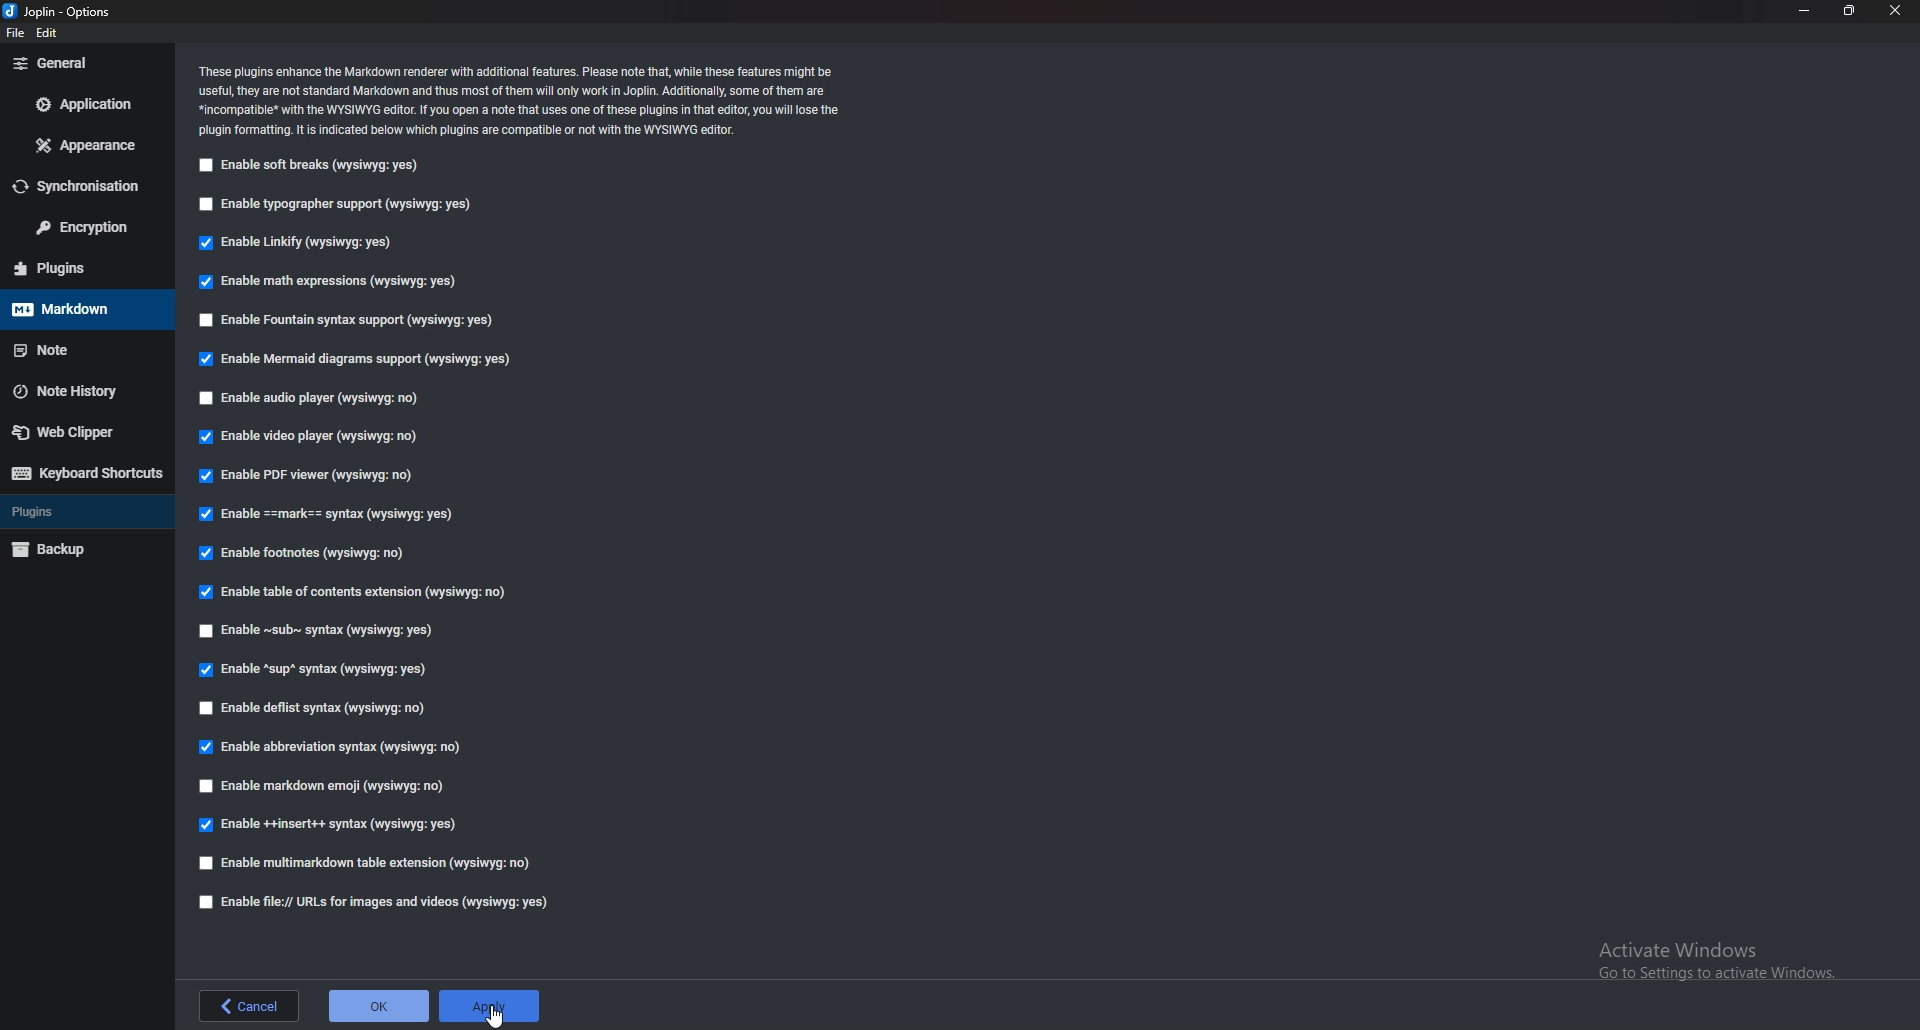 The image size is (1920, 1030). Describe the element at coordinates (84, 308) in the screenshot. I see `markdown` at that location.